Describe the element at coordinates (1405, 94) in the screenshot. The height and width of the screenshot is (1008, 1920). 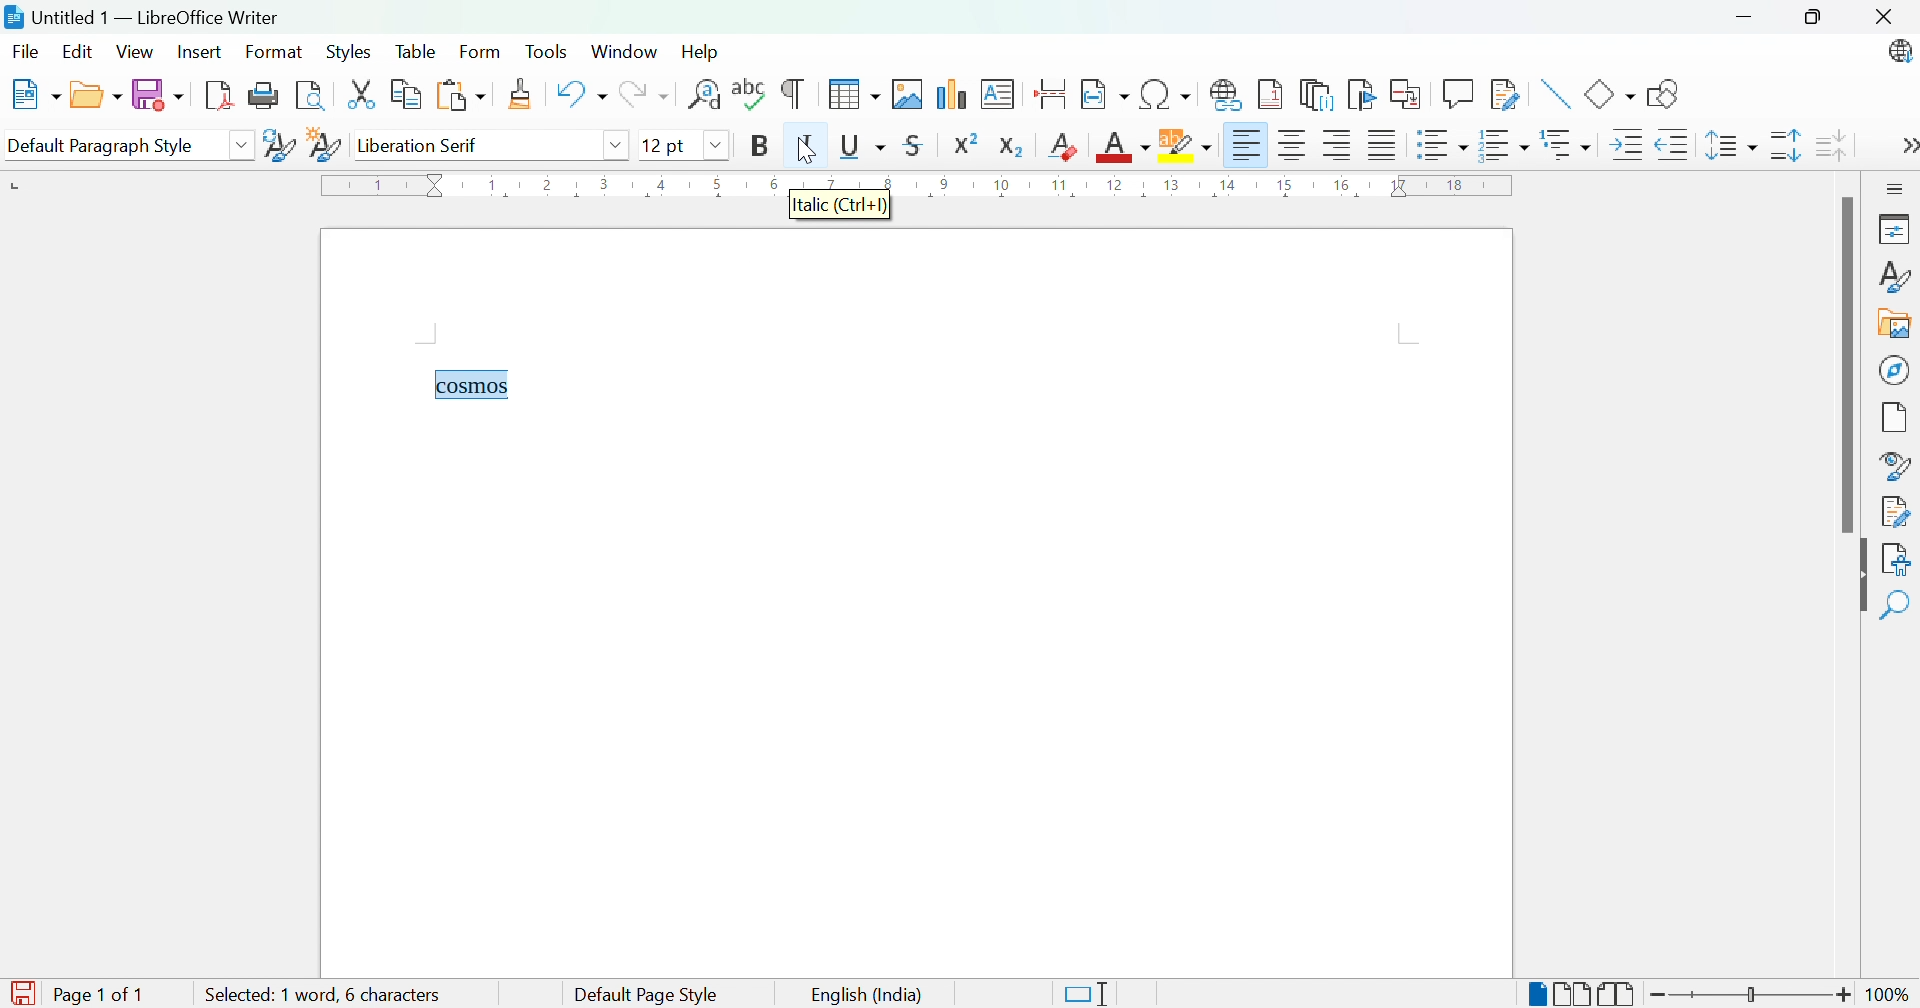
I see `Insert cross-reference` at that location.